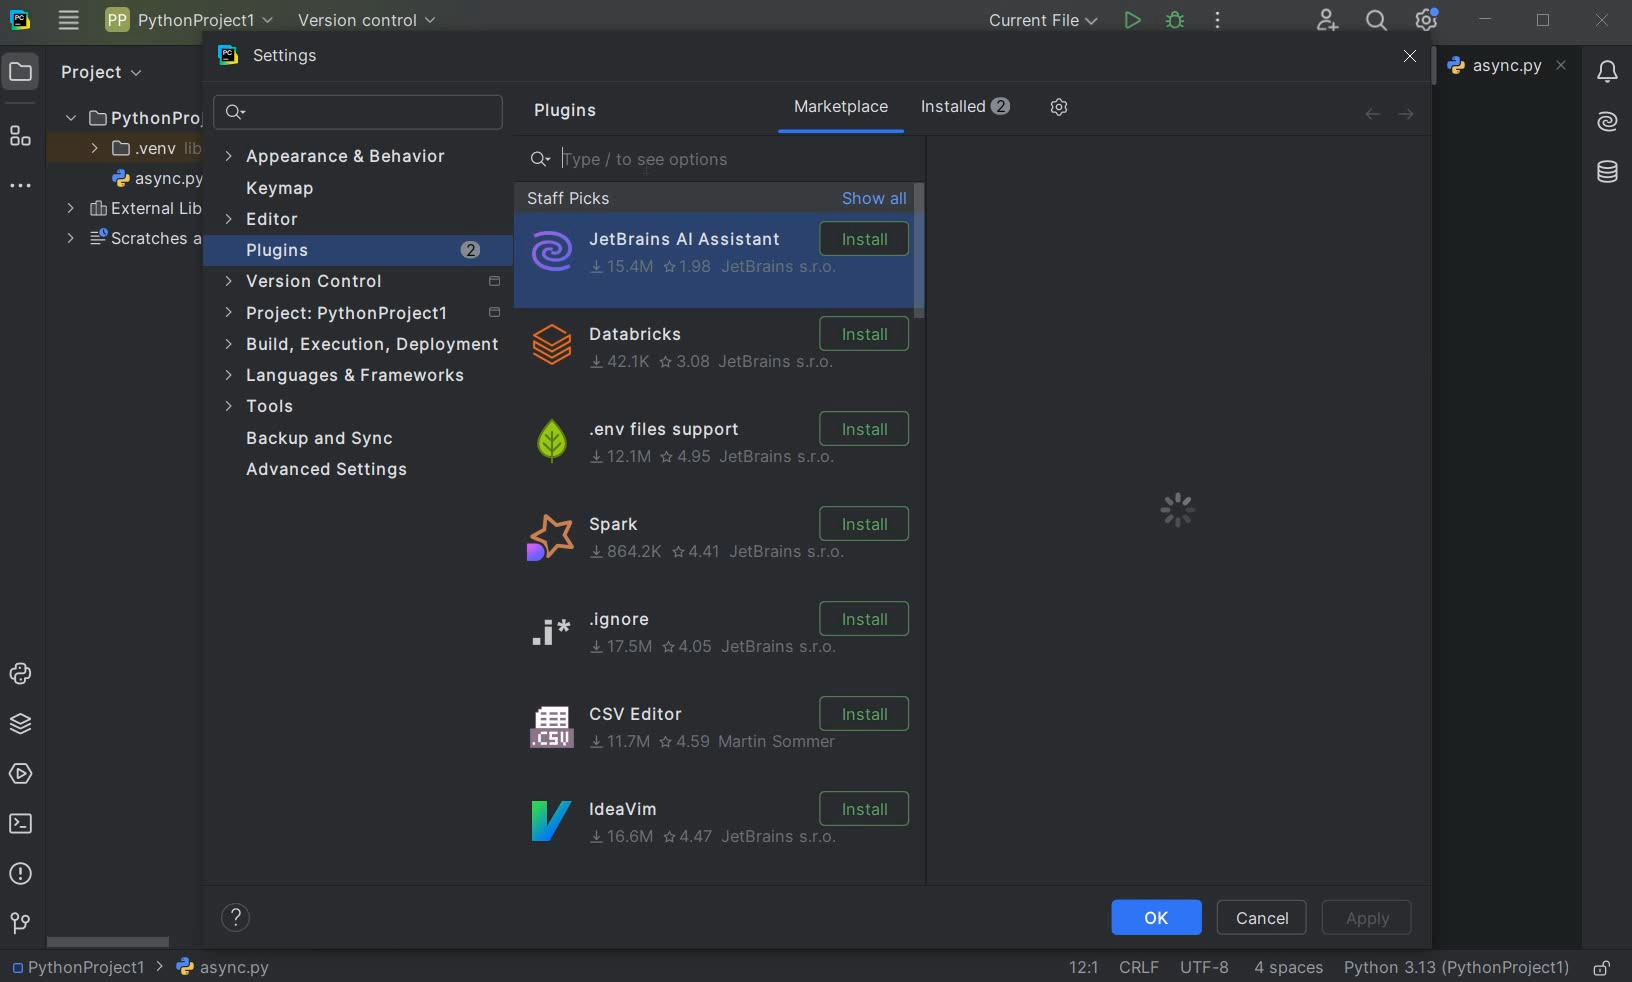 This screenshot has width=1632, height=982. What do you see at coordinates (1427, 21) in the screenshot?
I see `ide and project settings` at bounding box center [1427, 21].